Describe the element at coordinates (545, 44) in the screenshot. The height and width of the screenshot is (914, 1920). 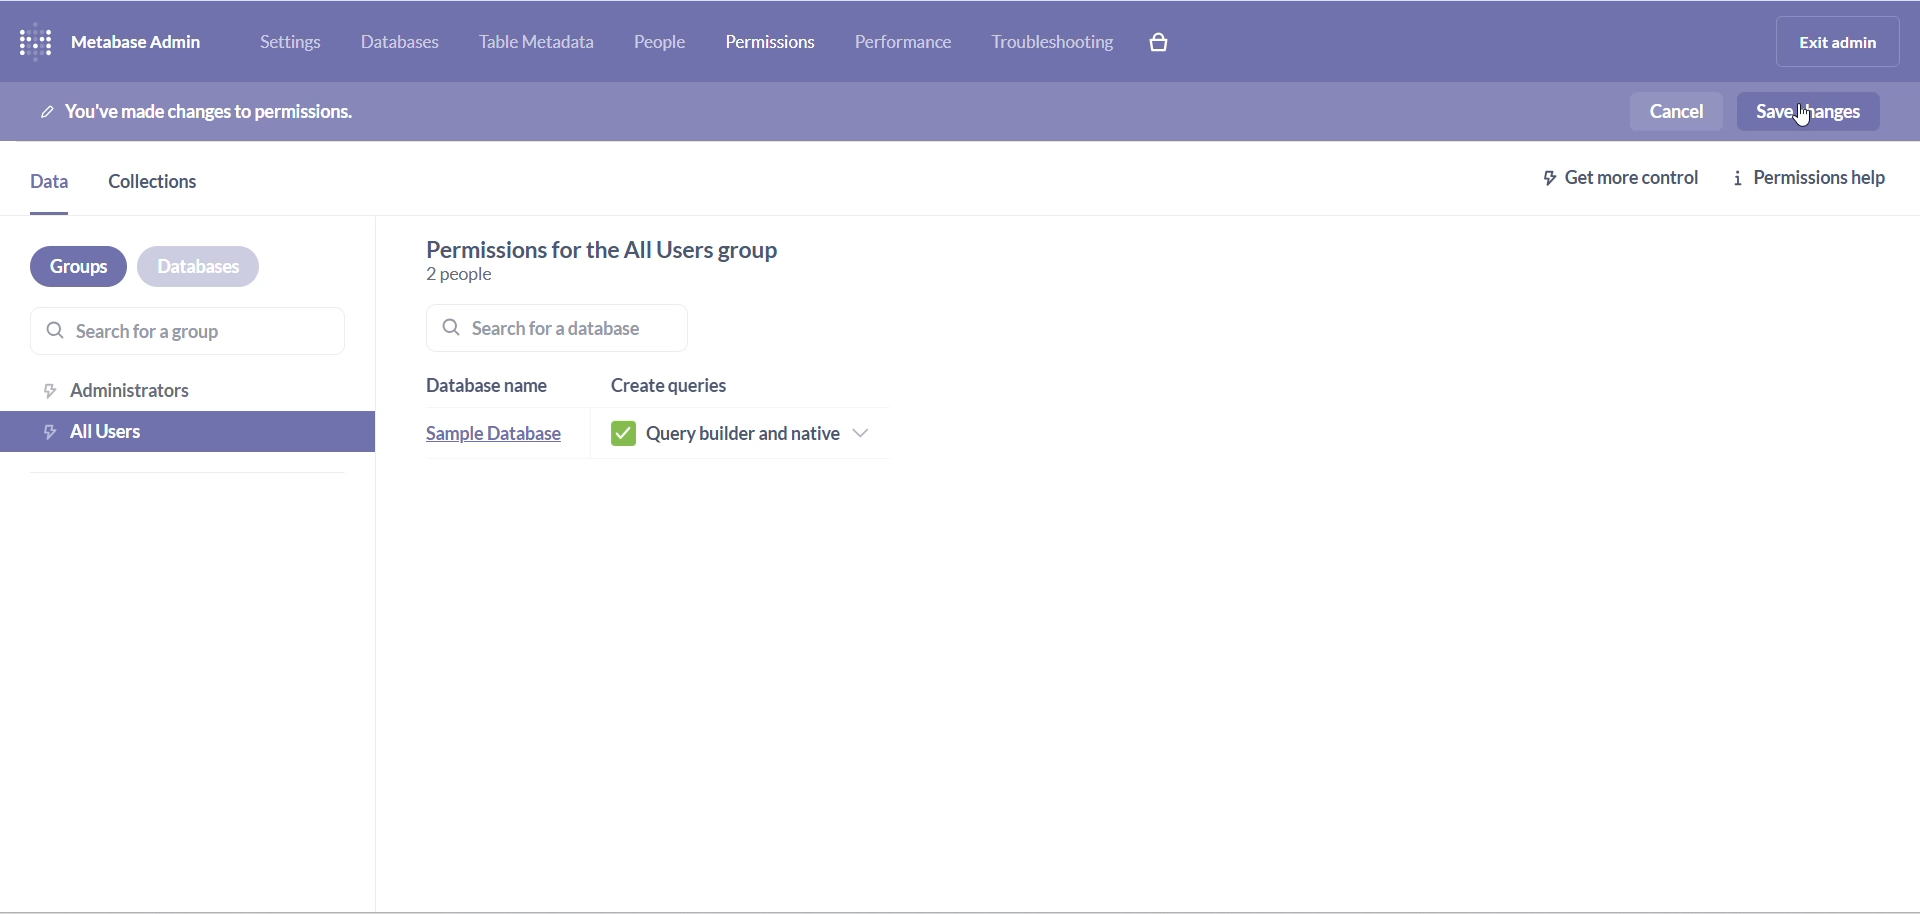
I see `table metadata` at that location.